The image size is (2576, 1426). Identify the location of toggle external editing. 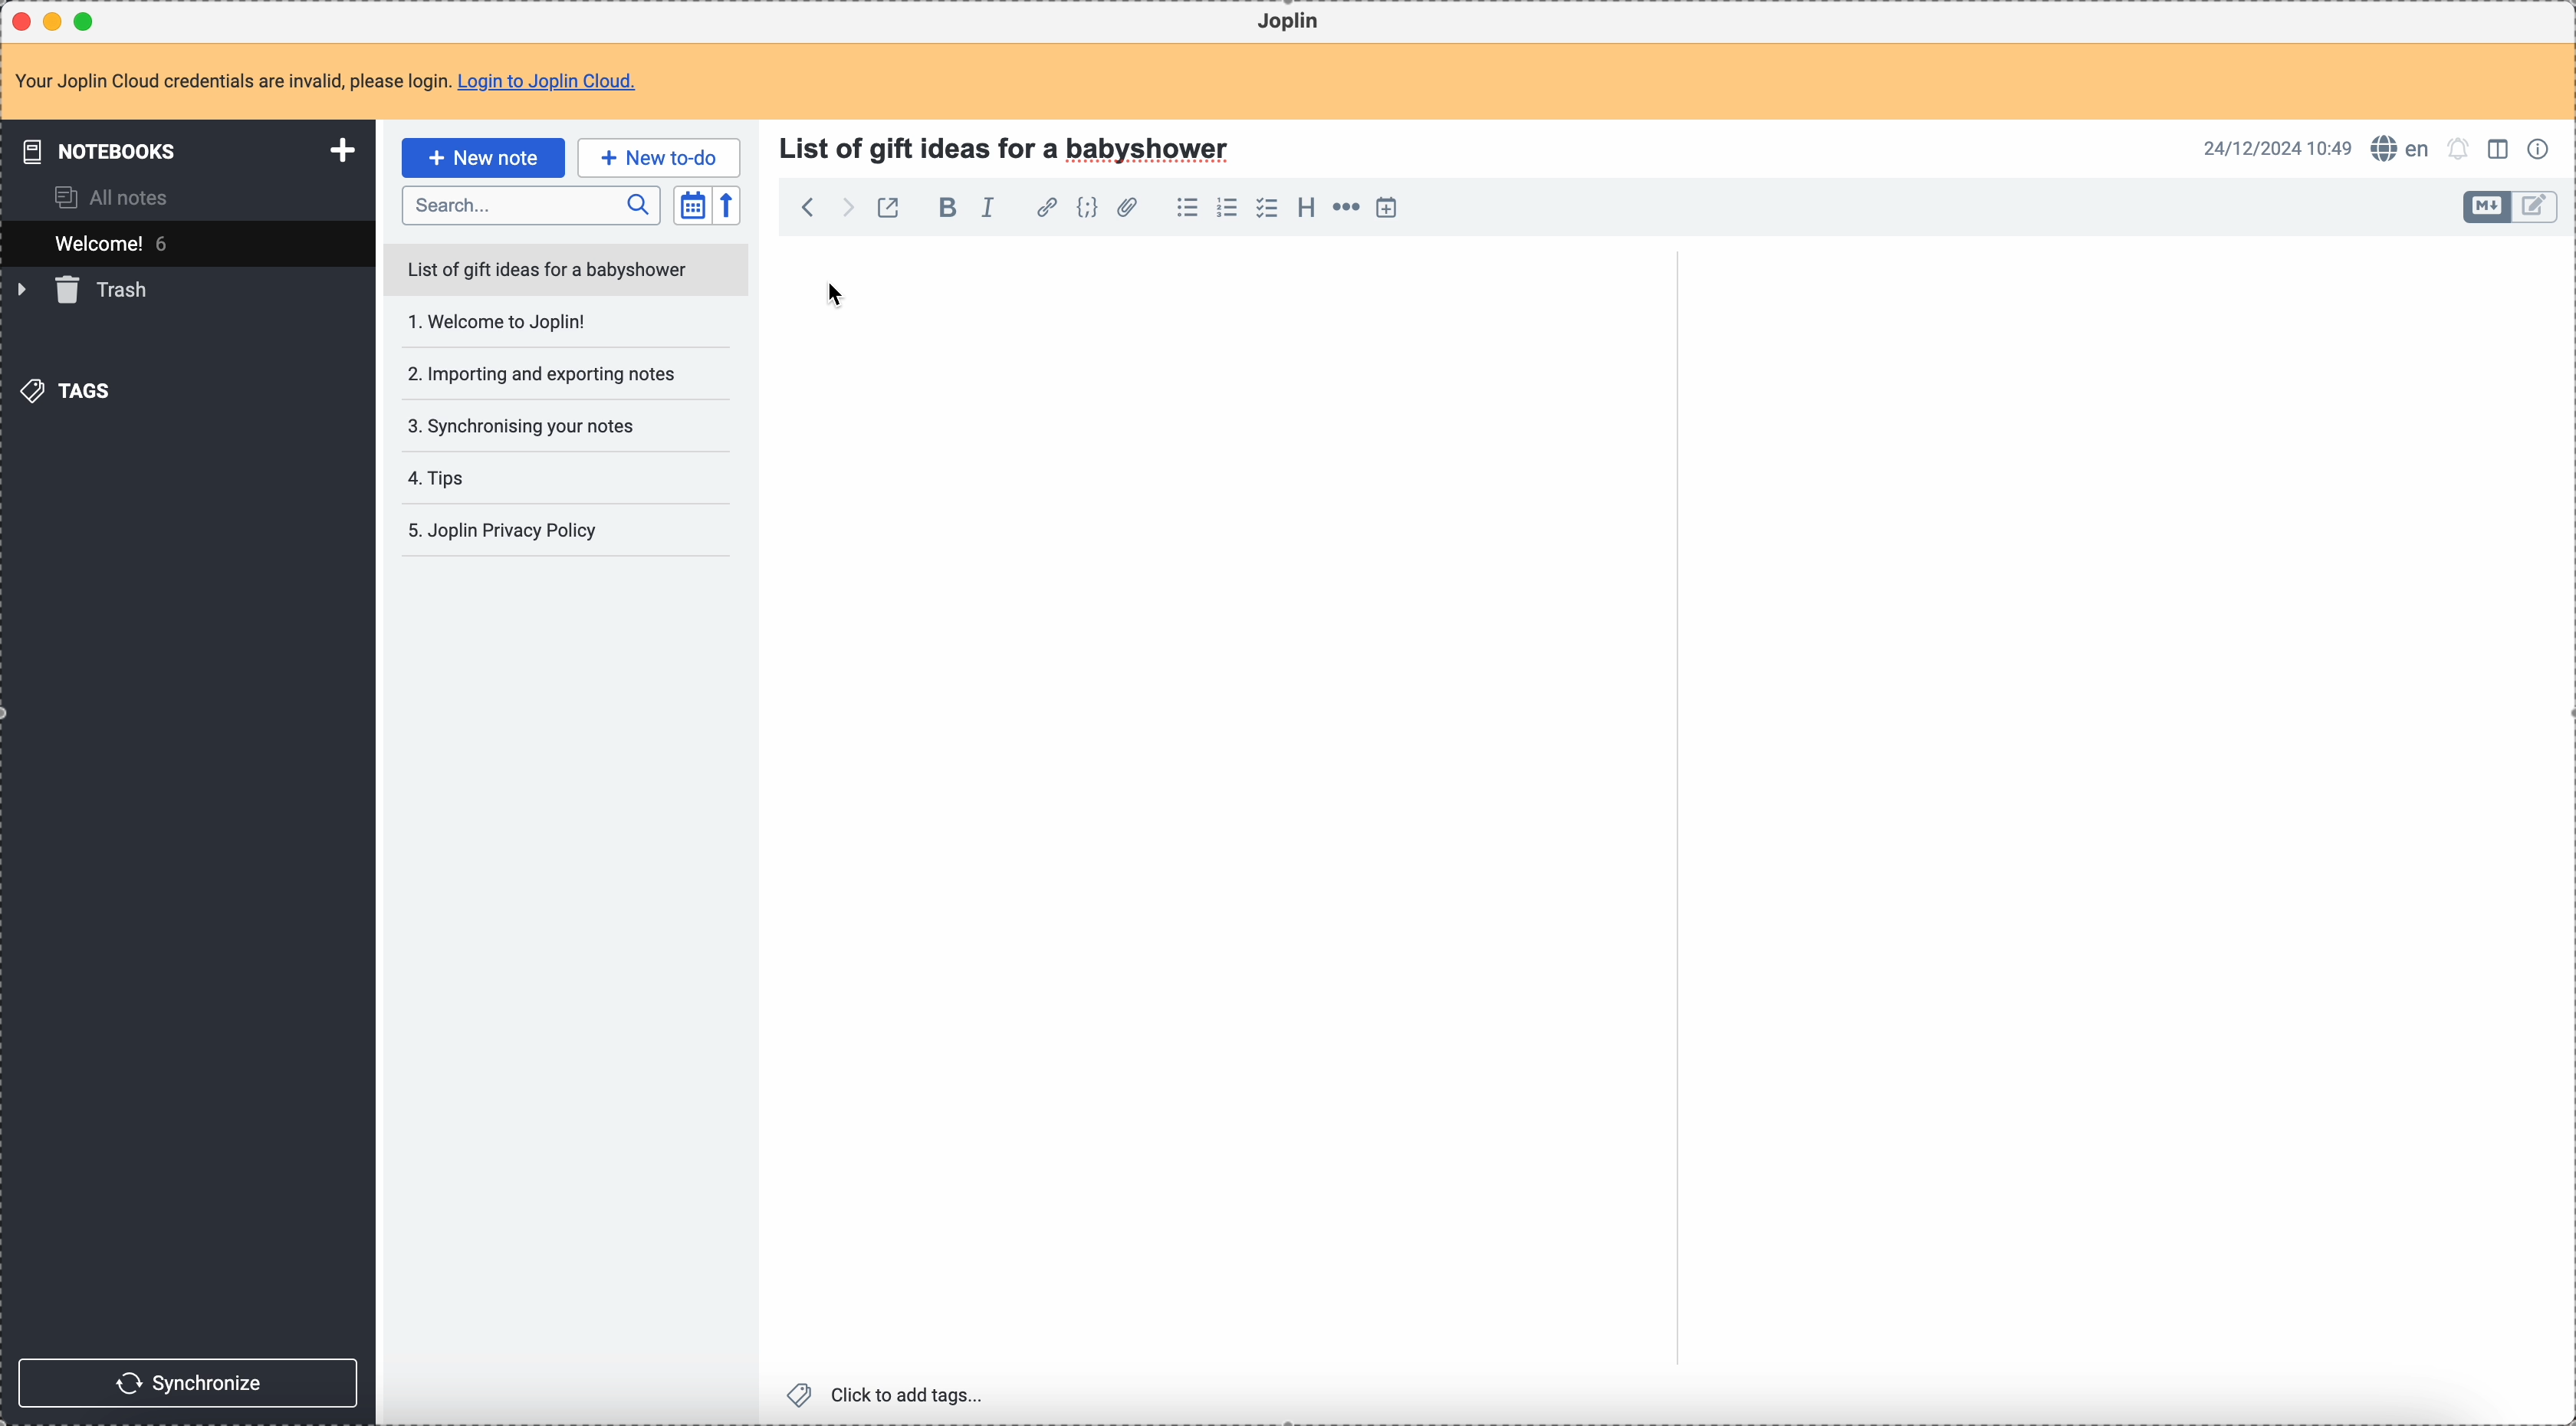
(887, 207).